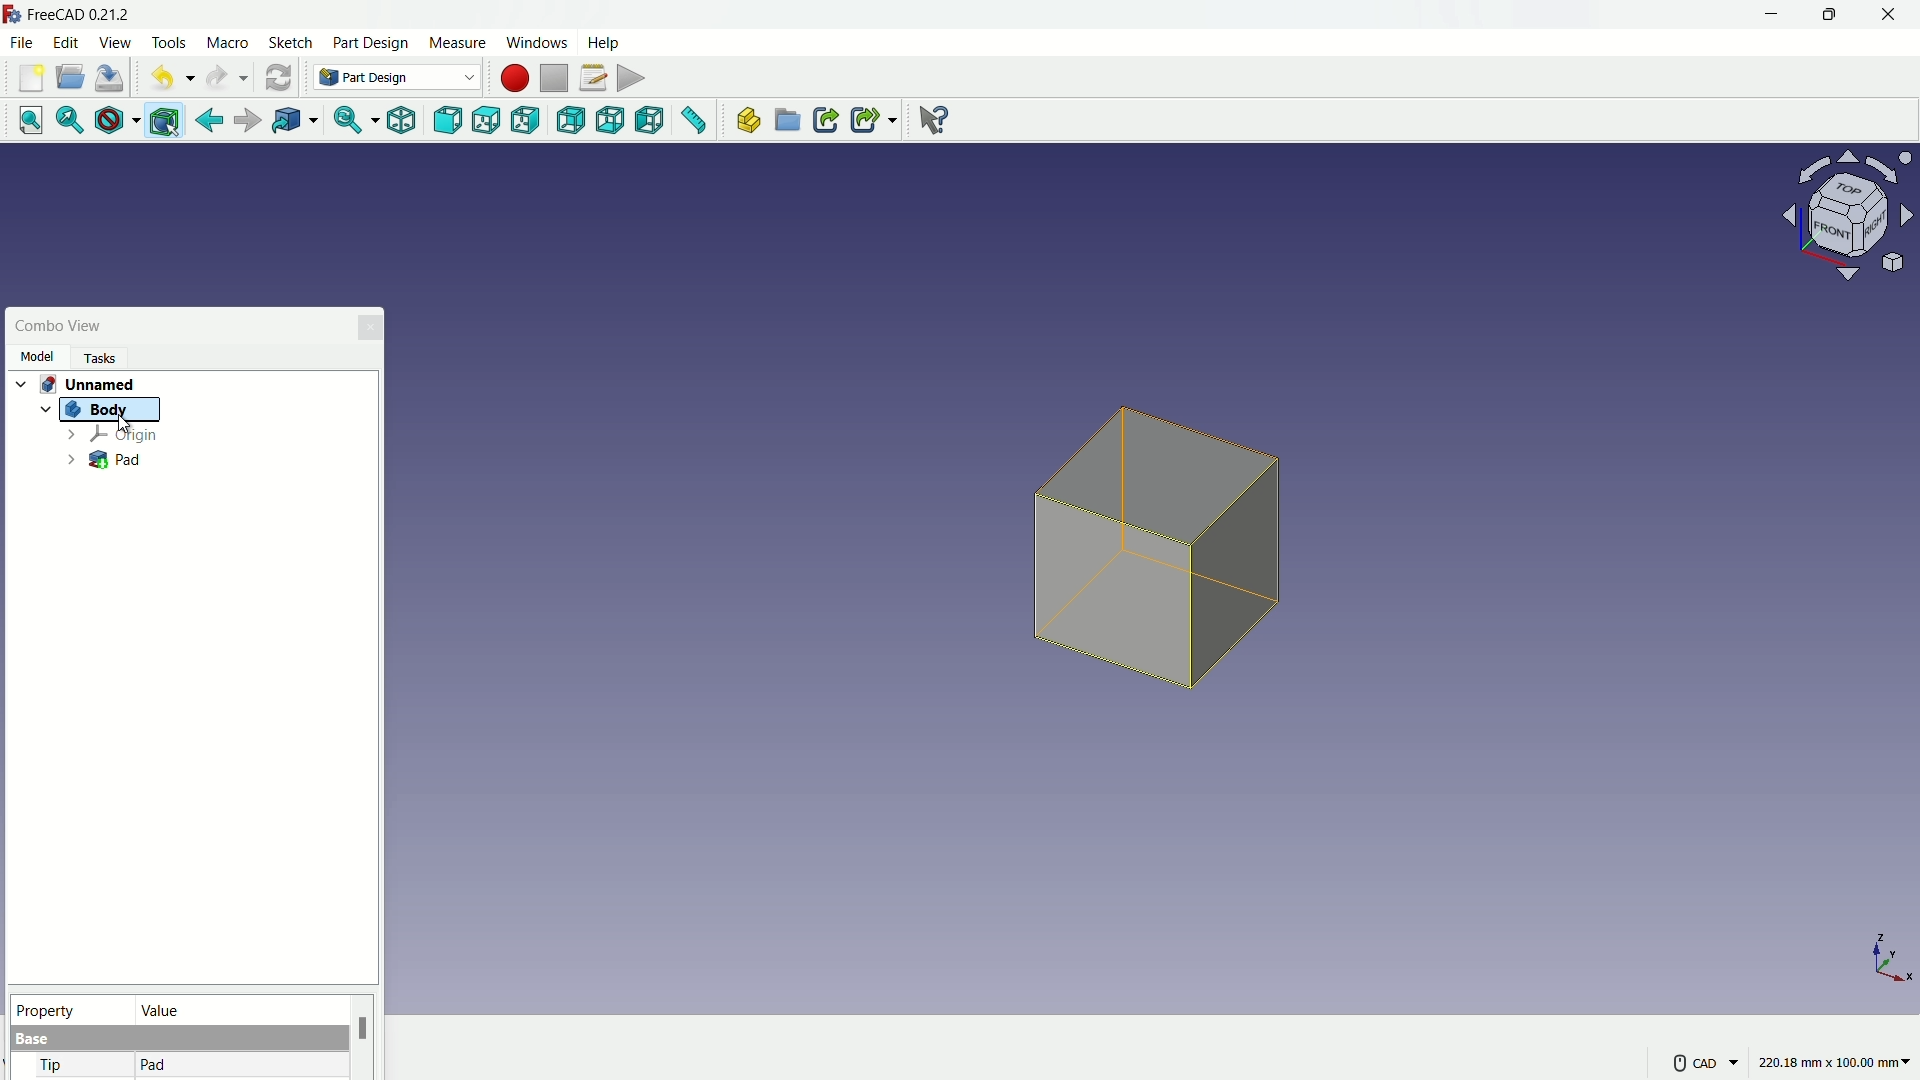 The image size is (1920, 1080). What do you see at coordinates (123, 424) in the screenshot?
I see `cursor` at bounding box center [123, 424].